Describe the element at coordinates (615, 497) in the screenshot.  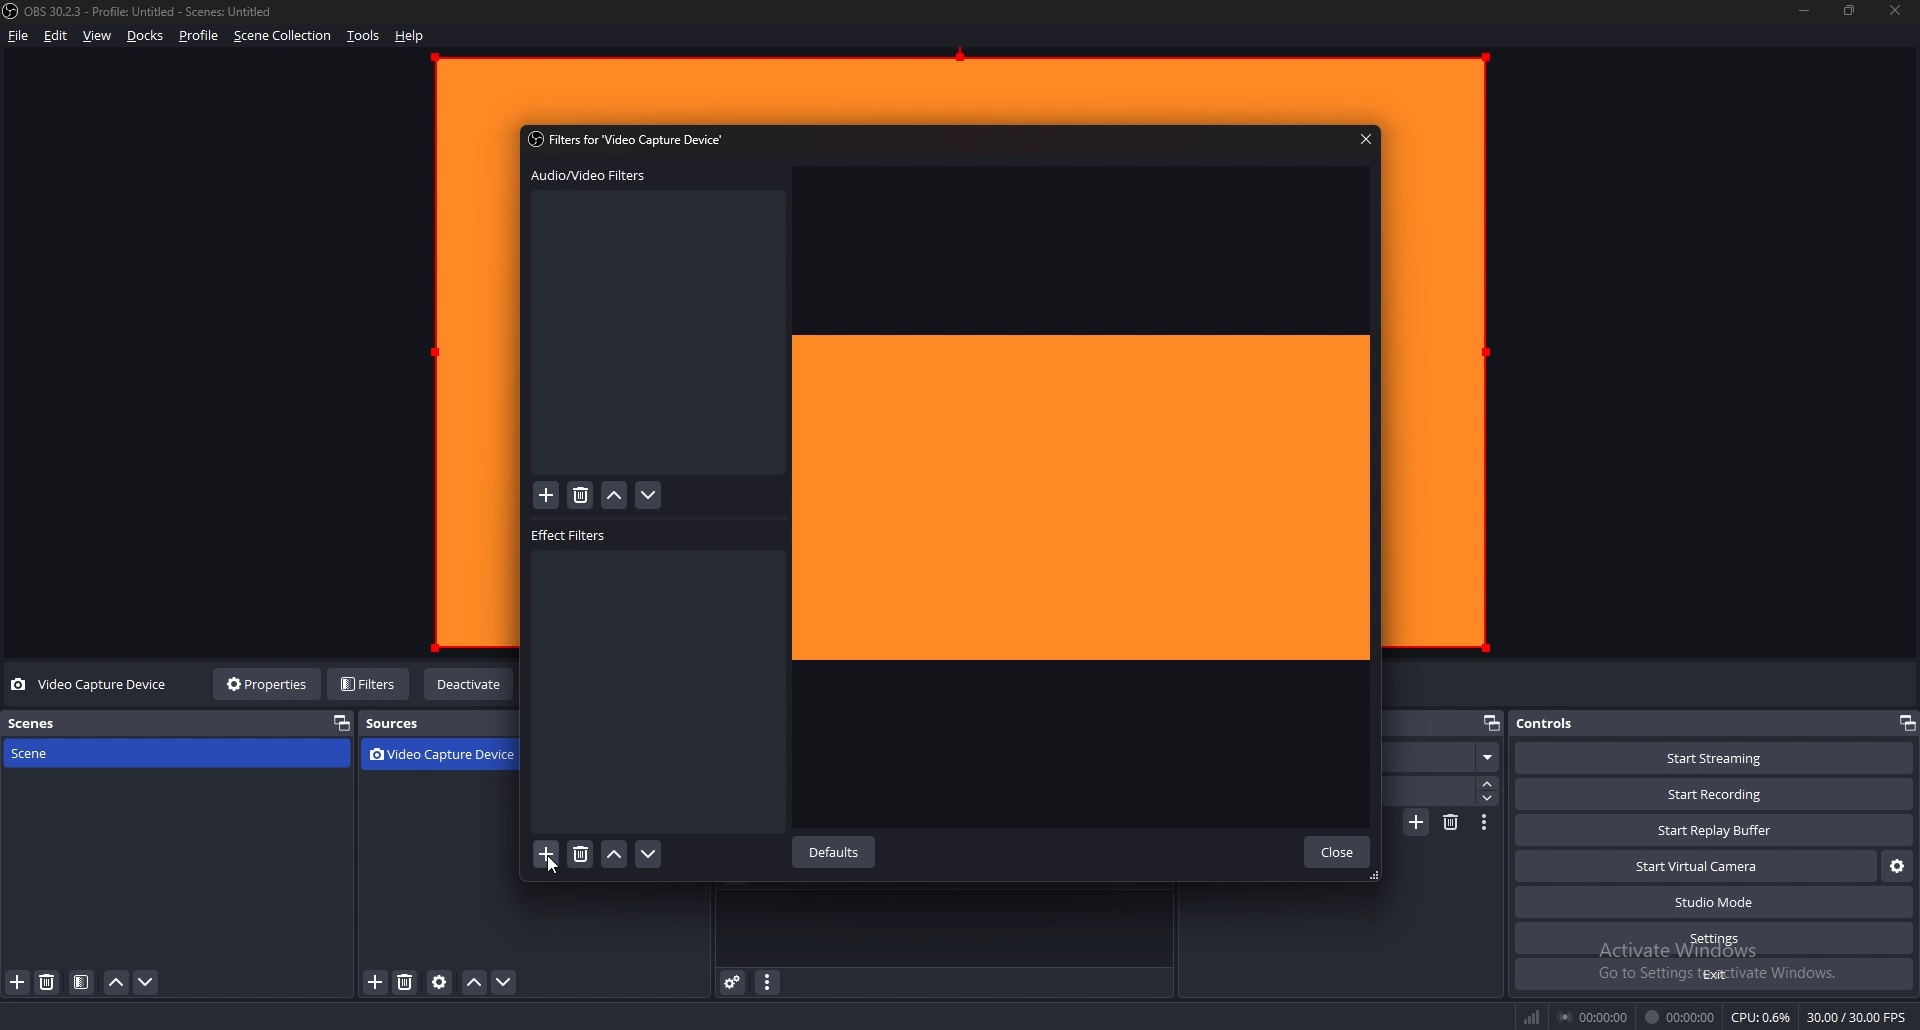
I see `move filter up` at that location.